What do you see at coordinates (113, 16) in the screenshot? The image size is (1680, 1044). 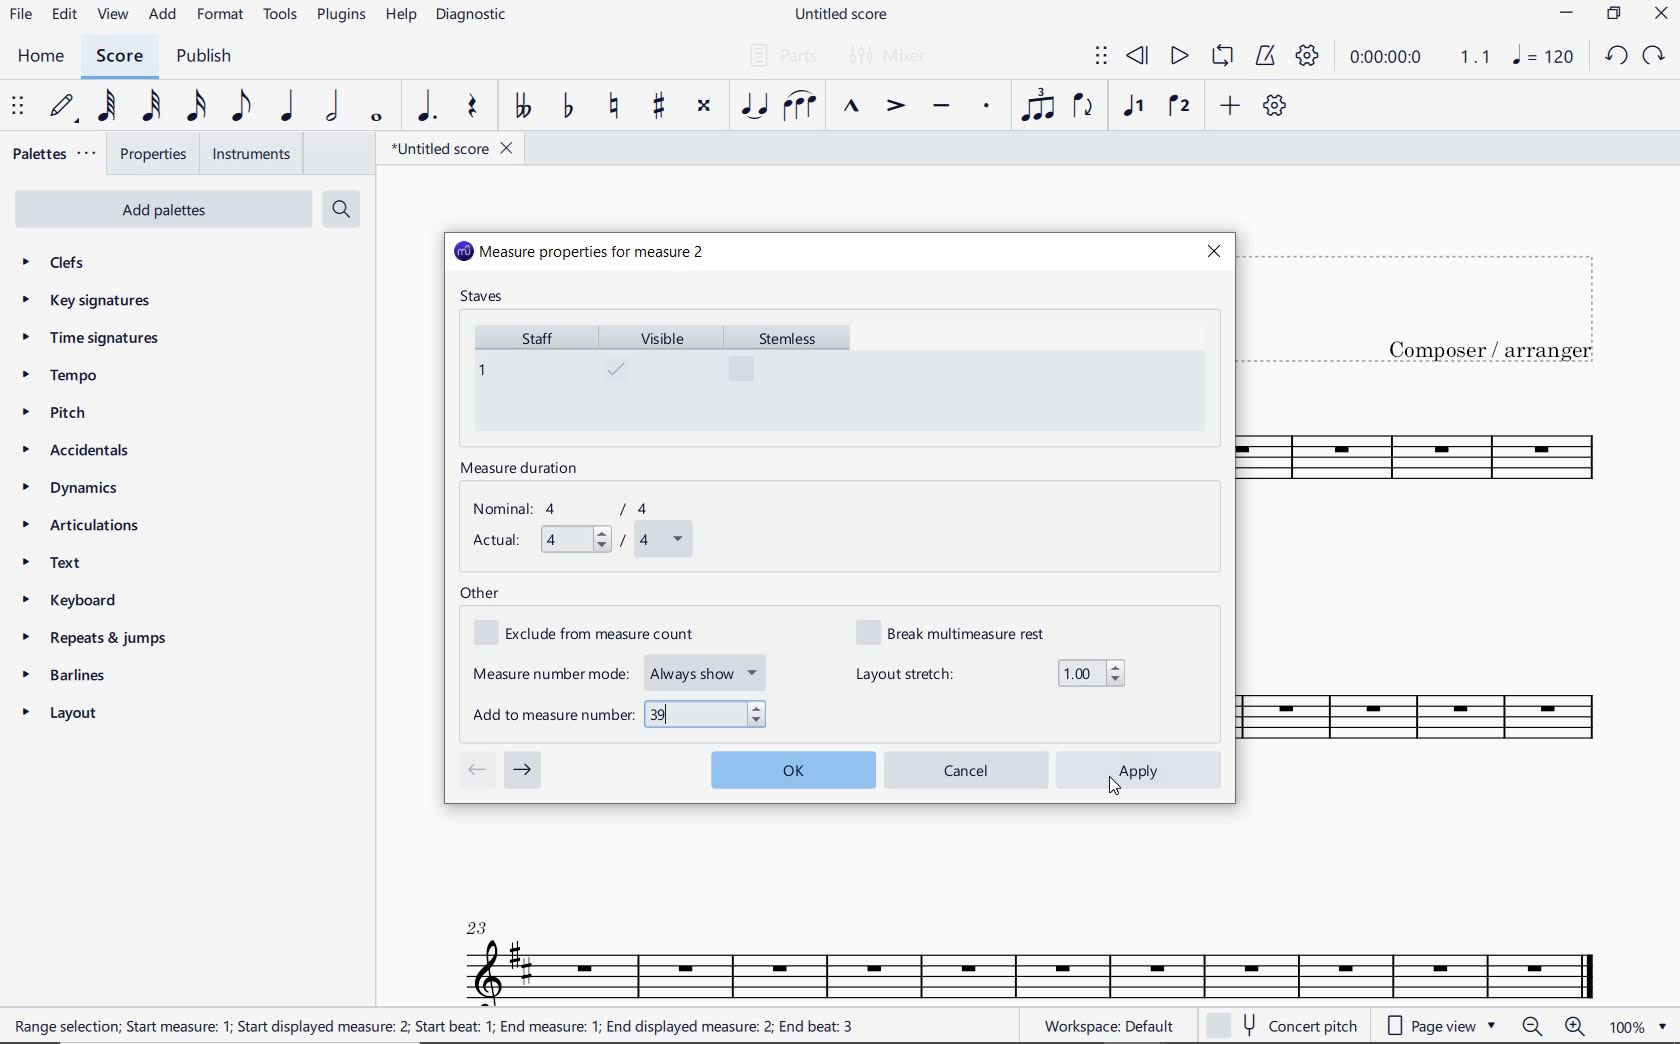 I see `VIEW` at bounding box center [113, 16].